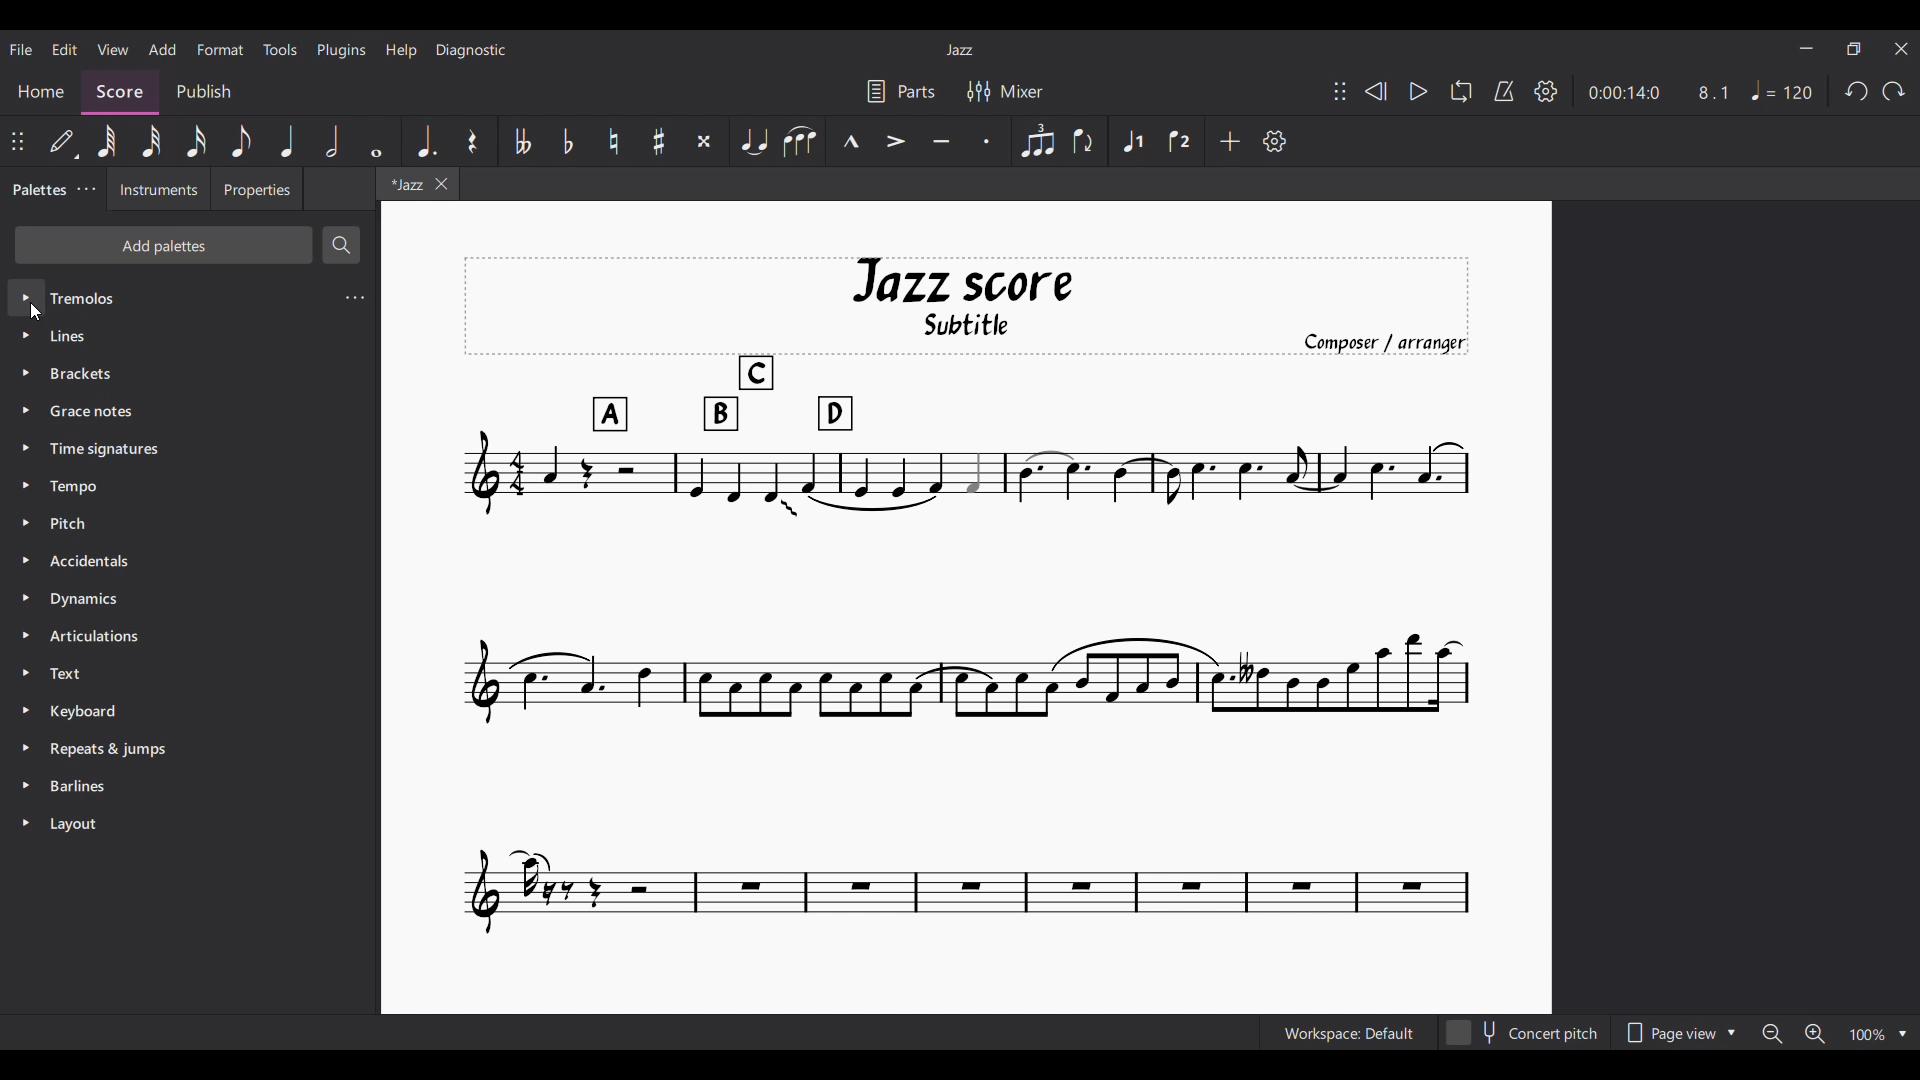 The width and height of the screenshot is (1920, 1080). Describe the element at coordinates (188, 411) in the screenshot. I see `Grace notes` at that location.